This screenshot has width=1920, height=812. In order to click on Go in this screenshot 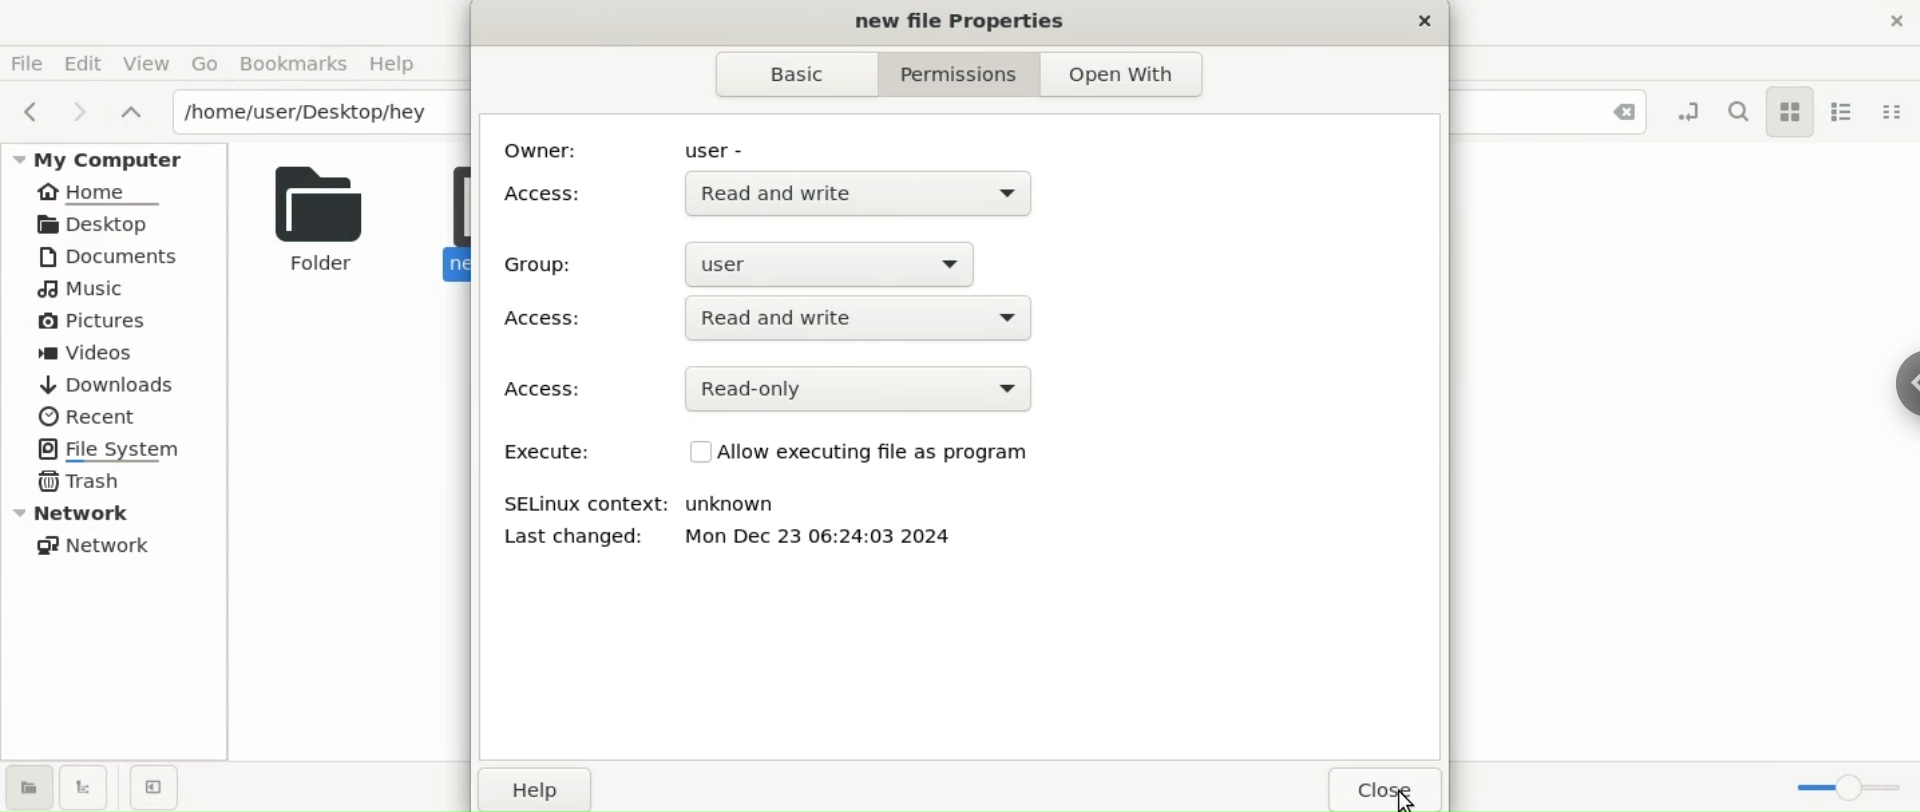, I will do `click(202, 63)`.